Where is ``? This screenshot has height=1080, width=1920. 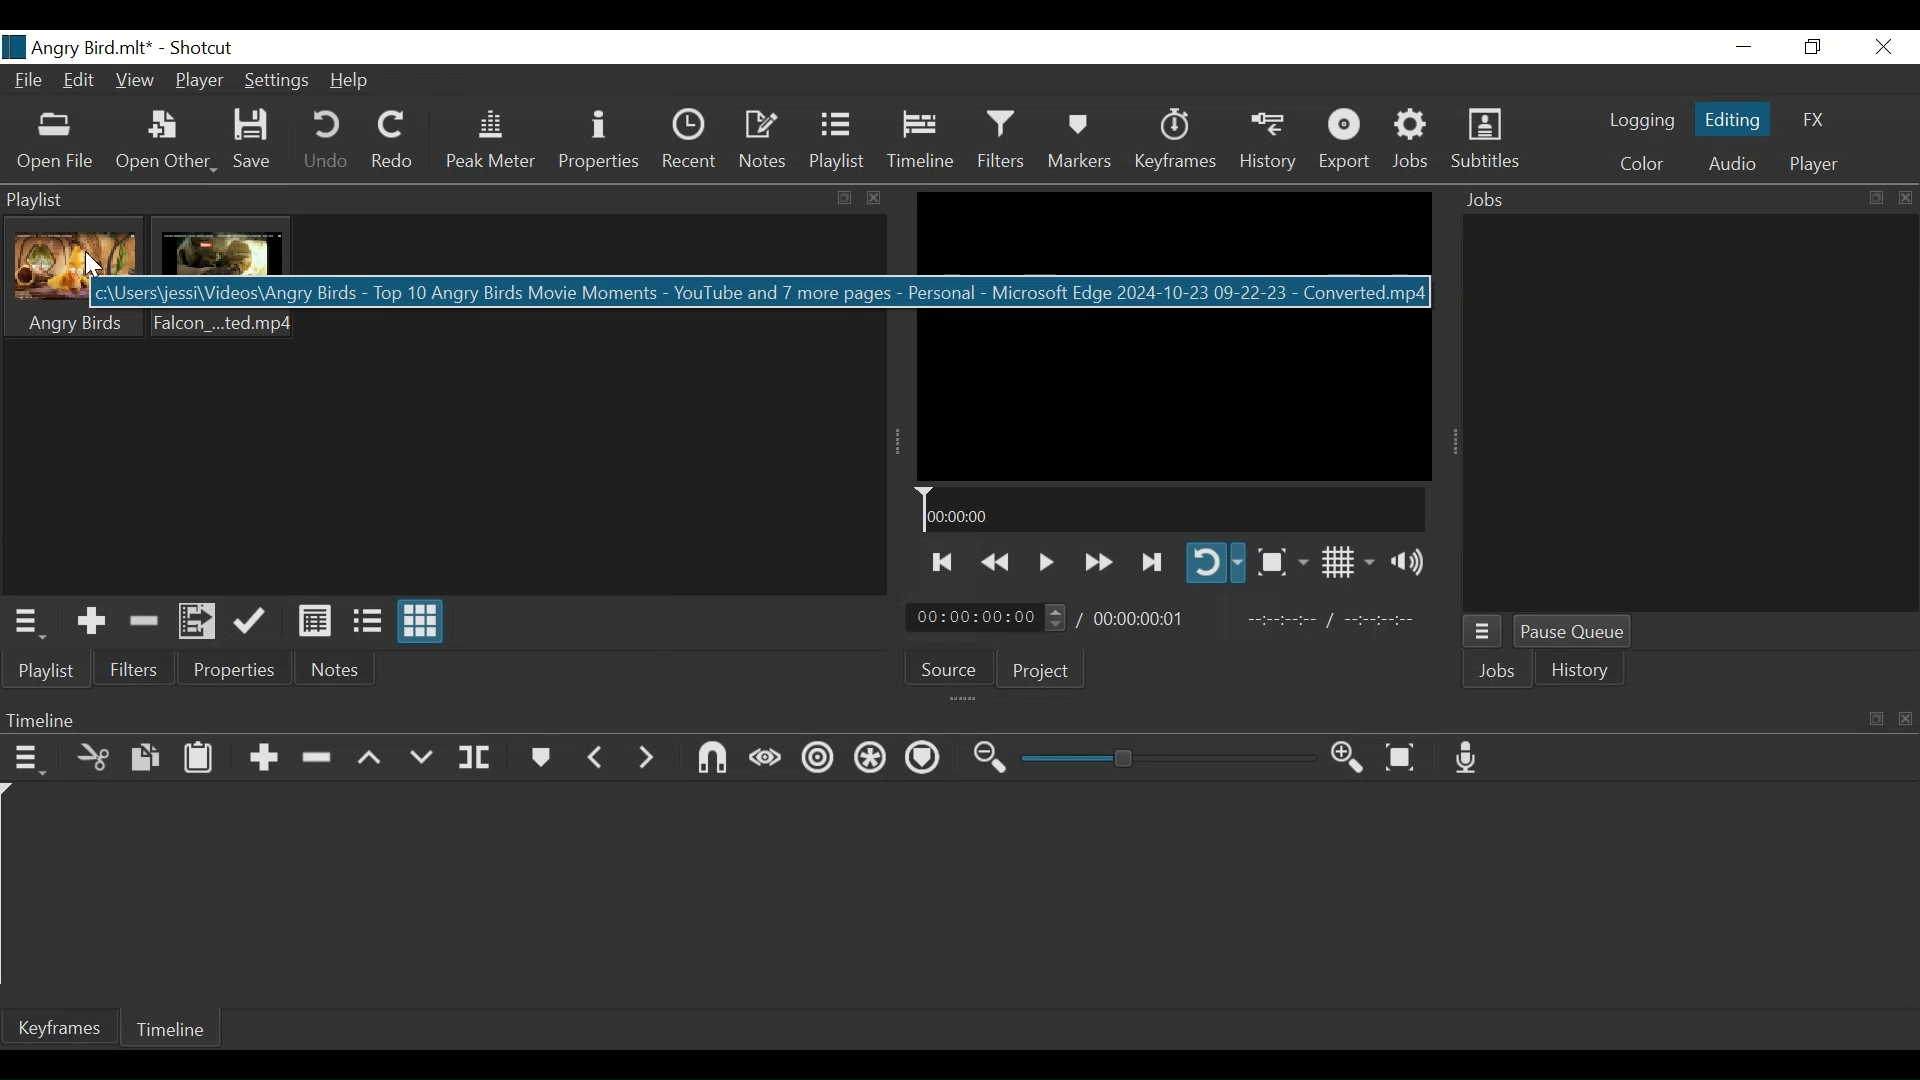
 is located at coordinates (961, 718).